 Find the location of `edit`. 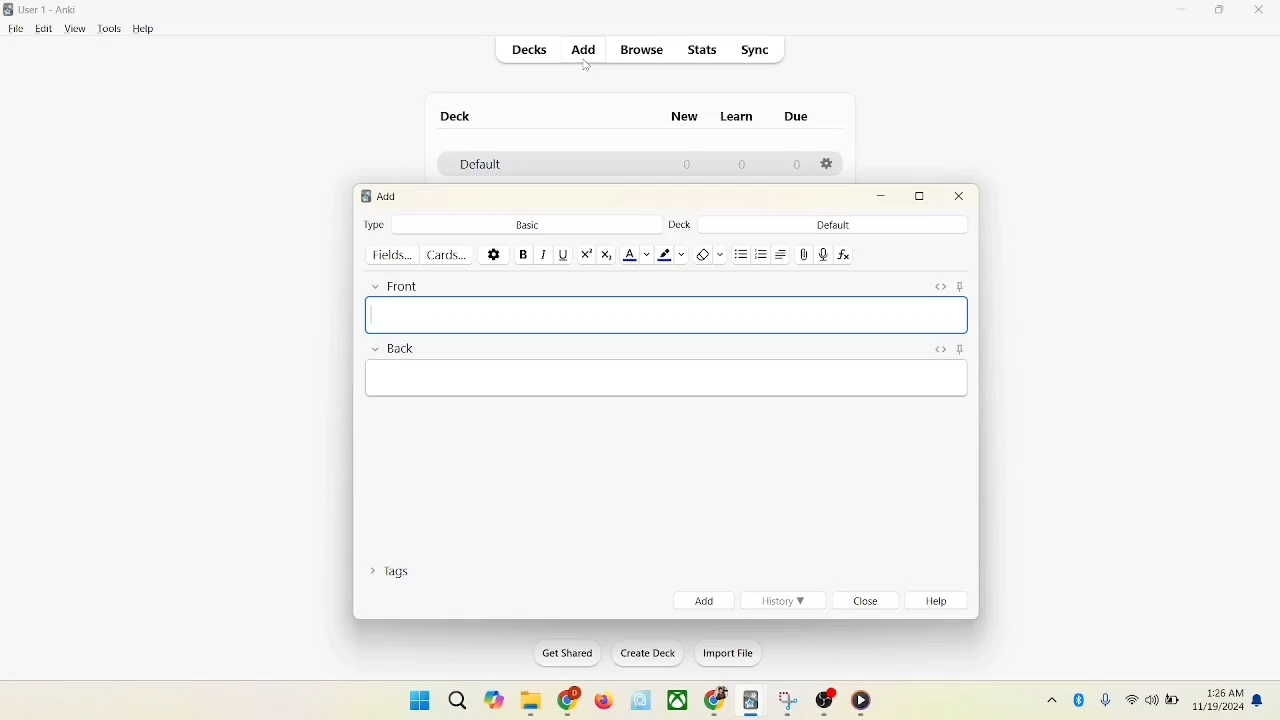

edit is located at coordinates (41, 28).